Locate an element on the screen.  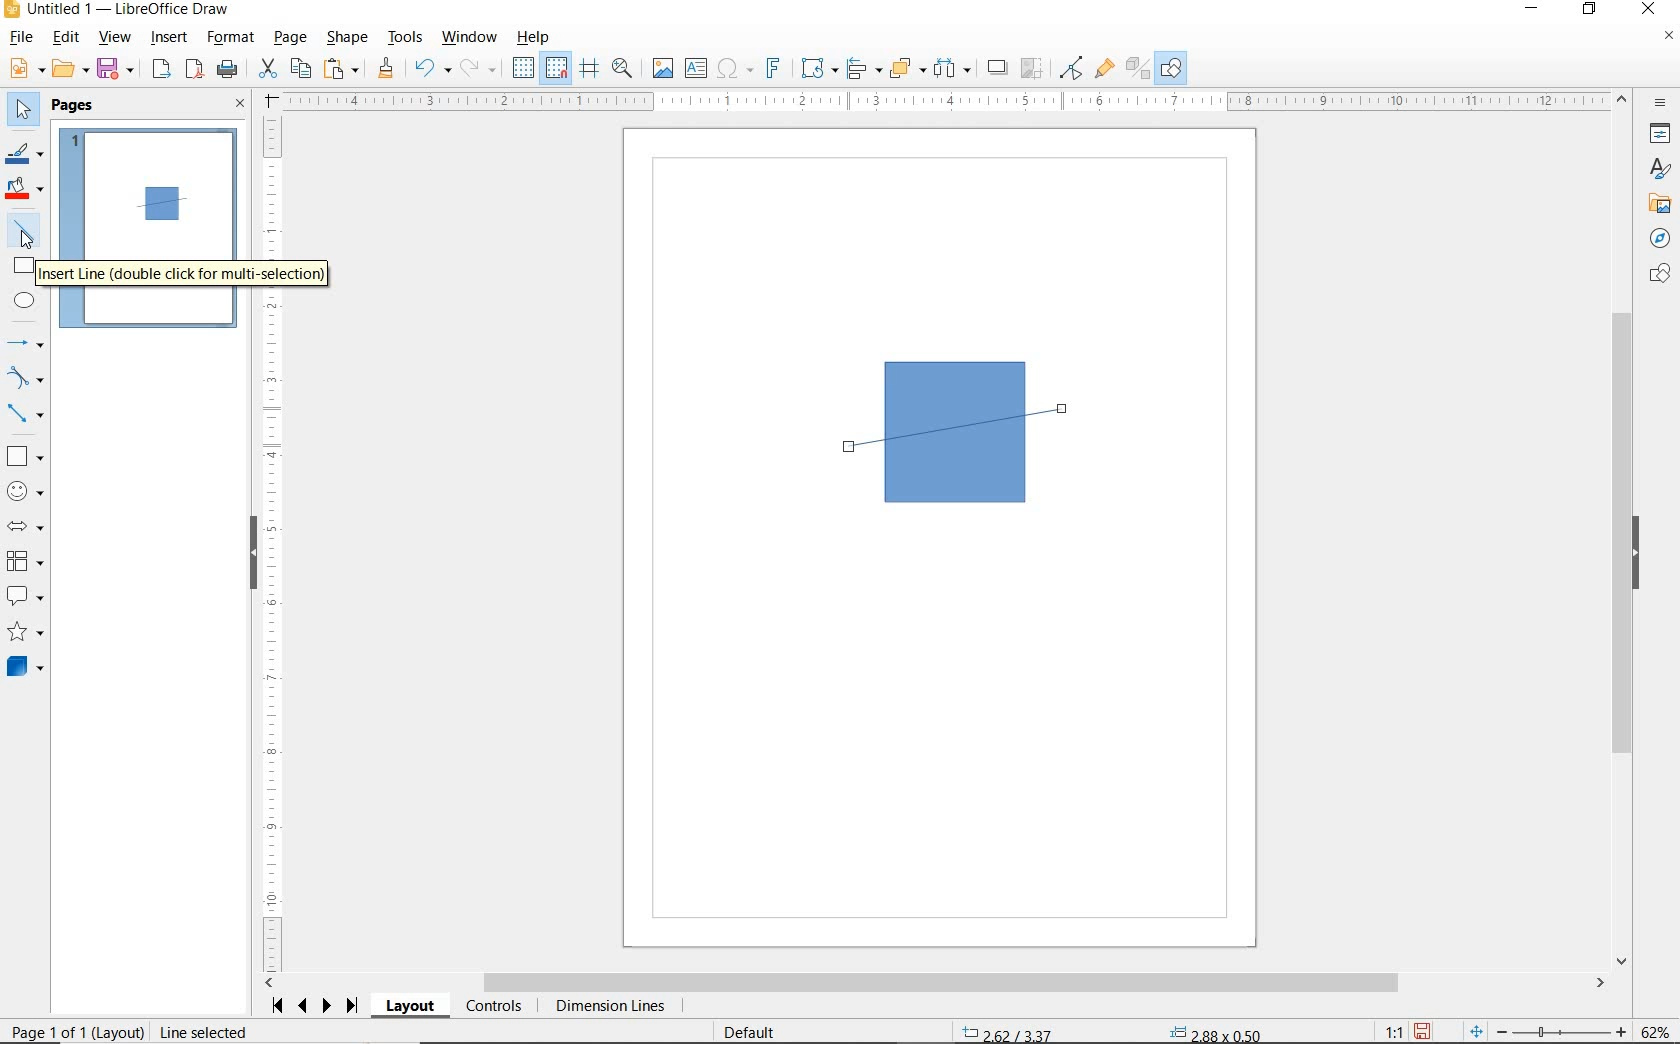
ALIGN OBJECTS is located at coordinates (863, 69).